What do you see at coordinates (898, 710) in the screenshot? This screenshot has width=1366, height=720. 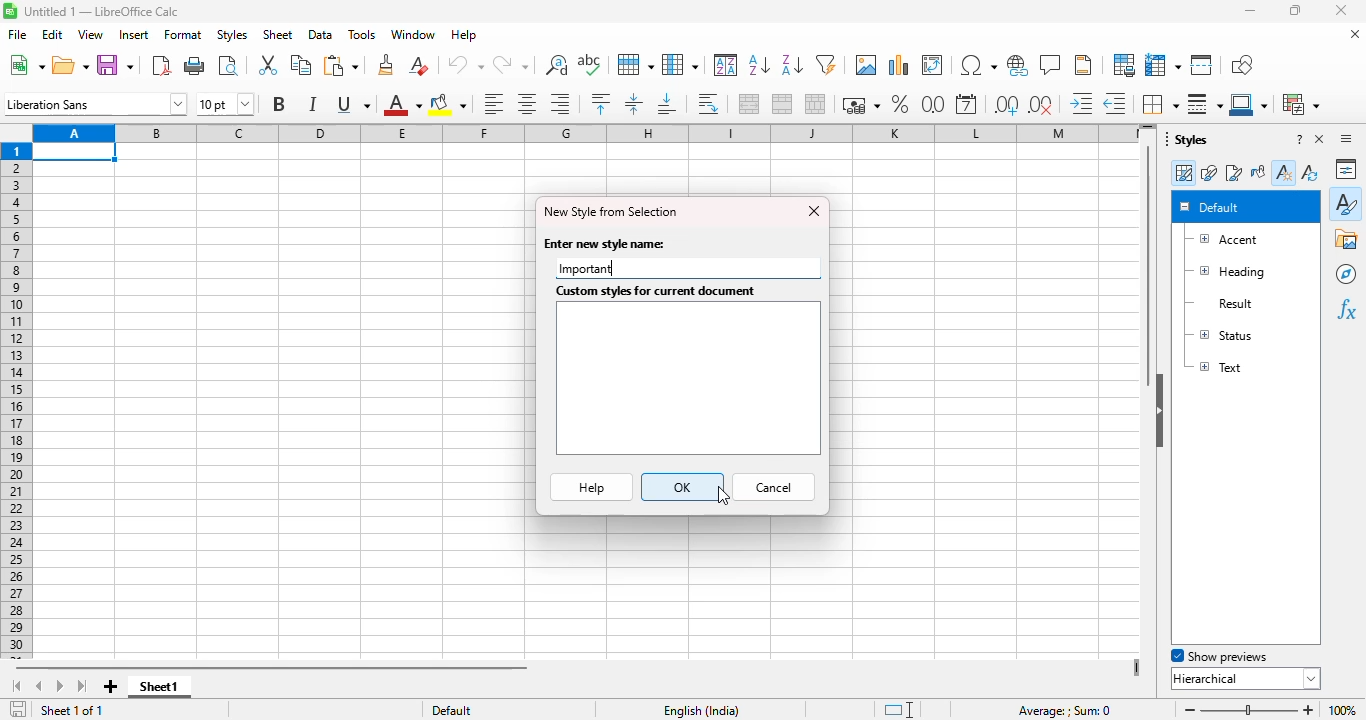 I see `standard selection` at bounding box center [898, 710].